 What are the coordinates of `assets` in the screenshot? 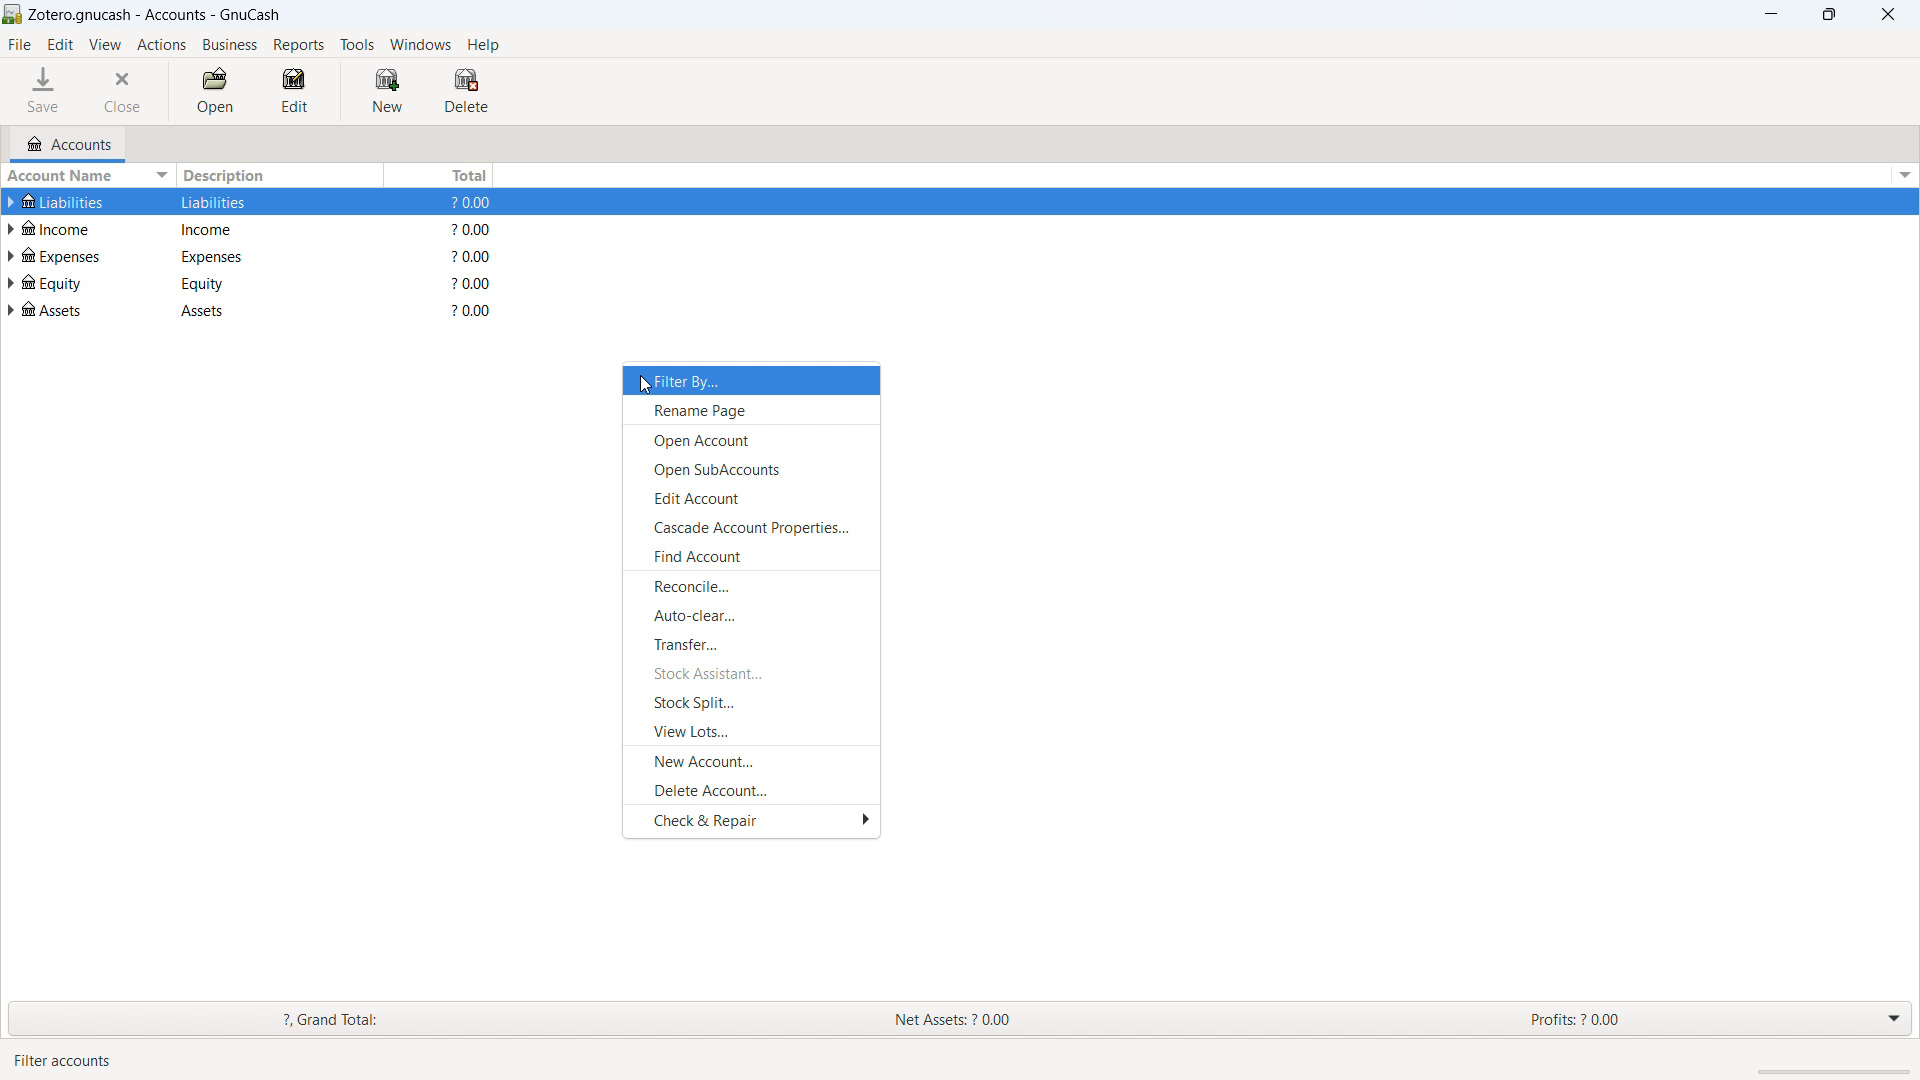 It's located at (221, 312).